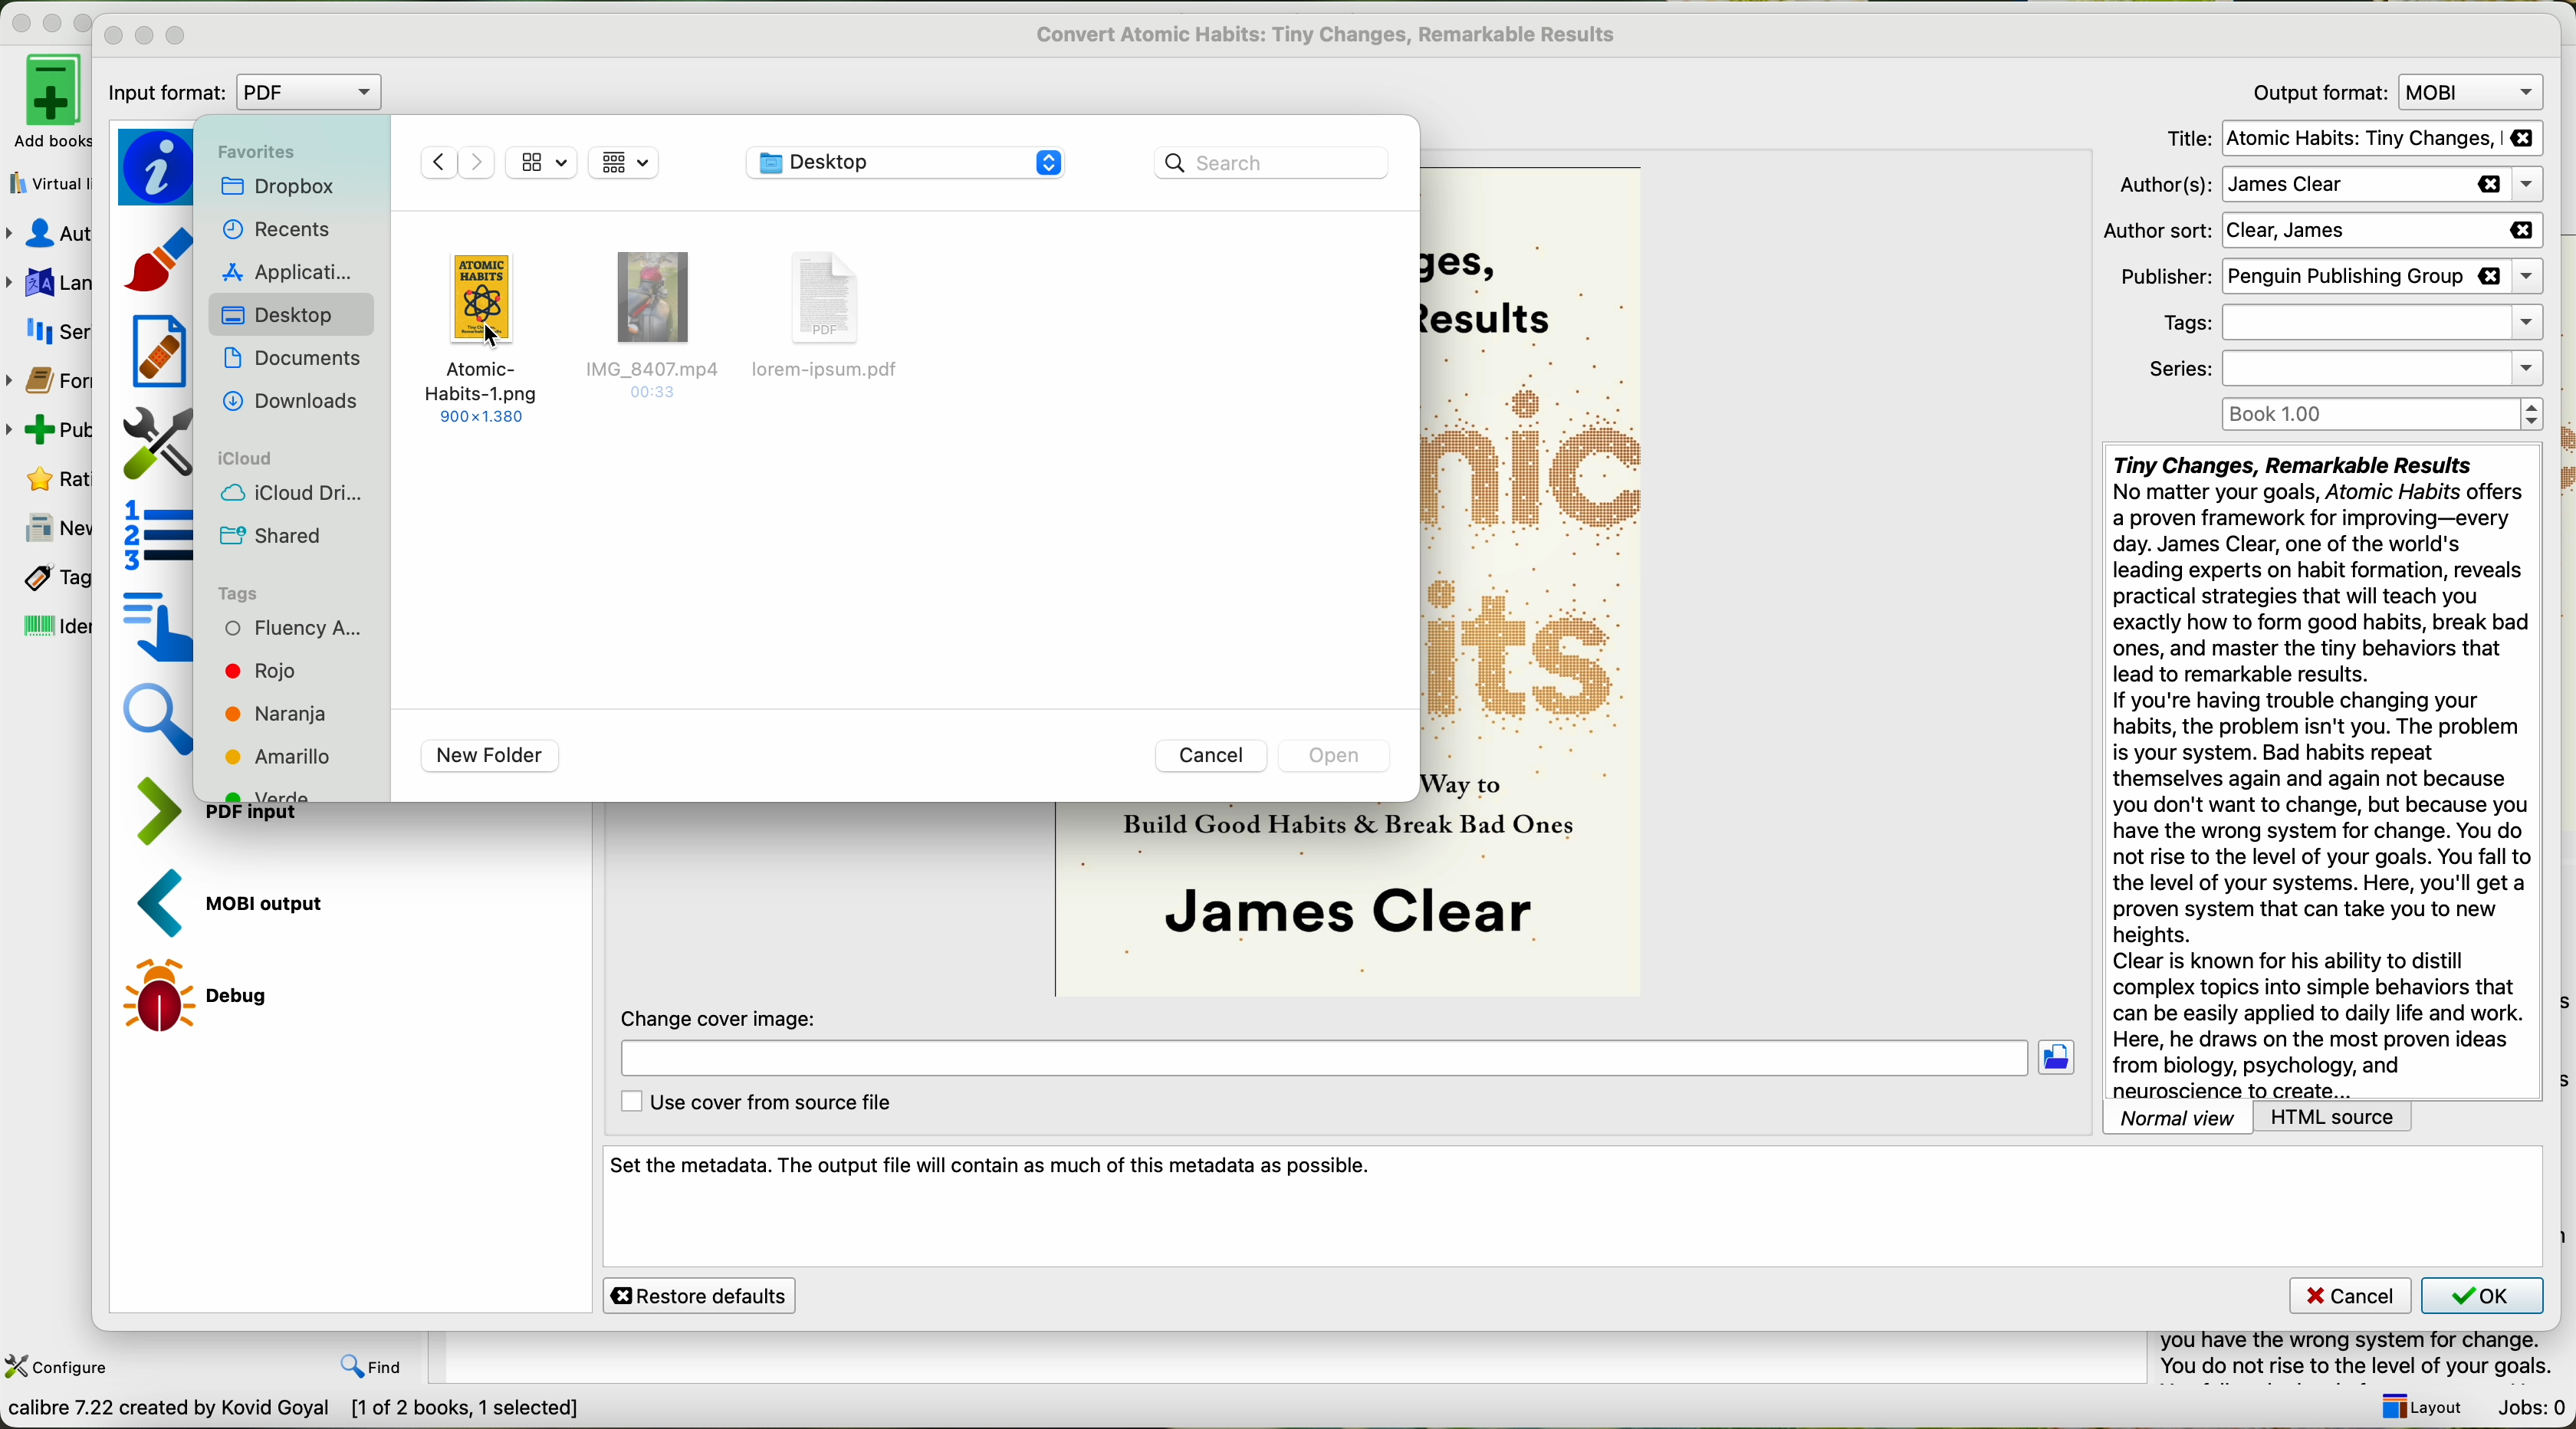 The width and height of the screenshot is (2576, 1429). I want to click on author sort, so click(2321, 231).